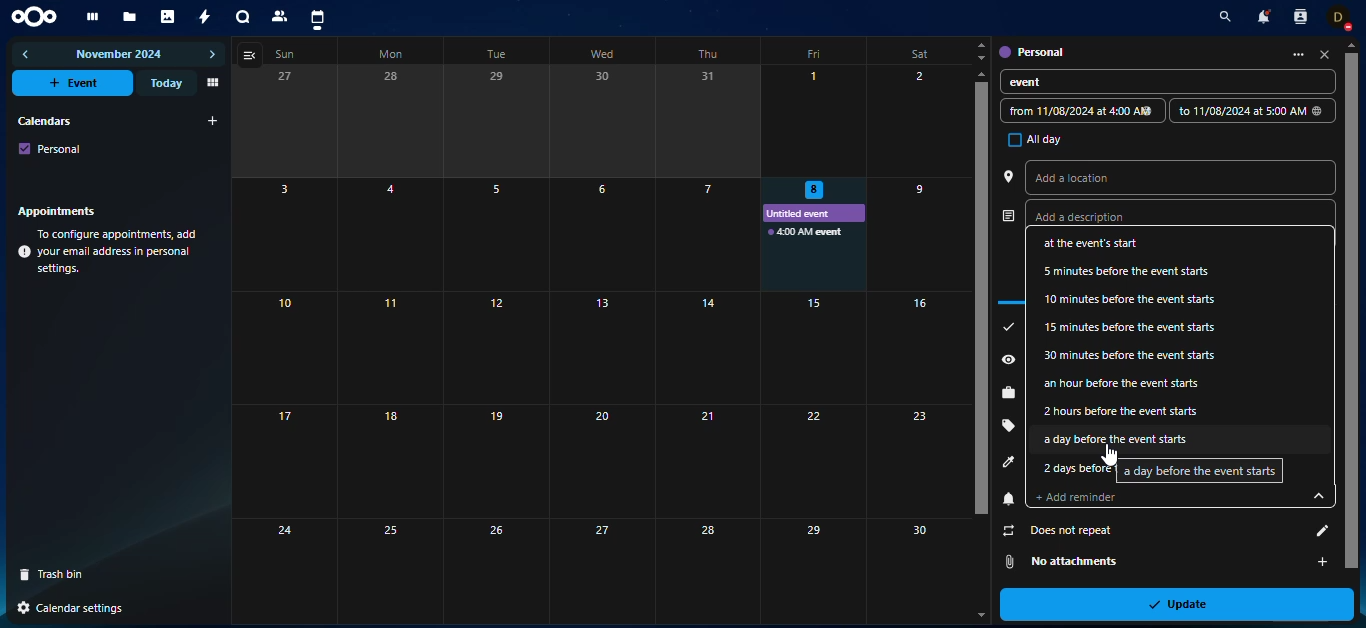 This screenshot has height=628, width=1366. Describe the element at coordinates (1008, 393) in the screenshot. I see `work` at that location.